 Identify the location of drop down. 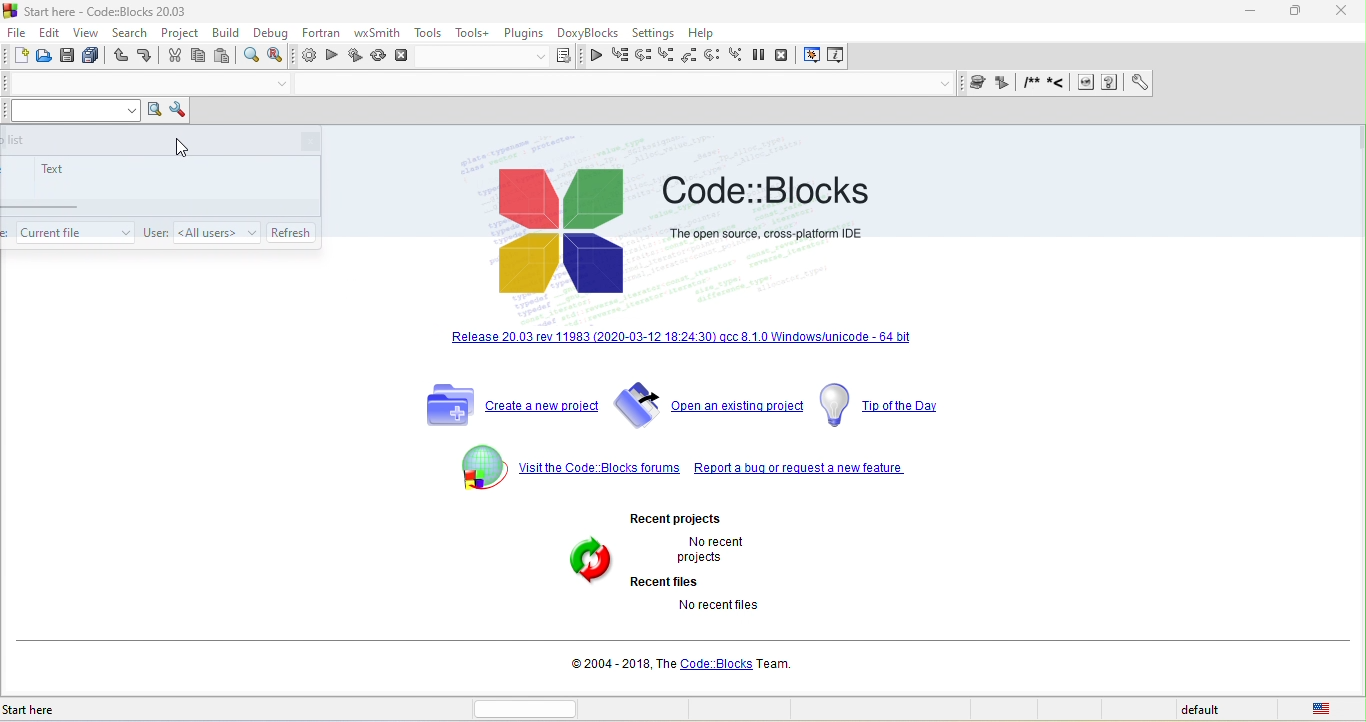
(946, 84).